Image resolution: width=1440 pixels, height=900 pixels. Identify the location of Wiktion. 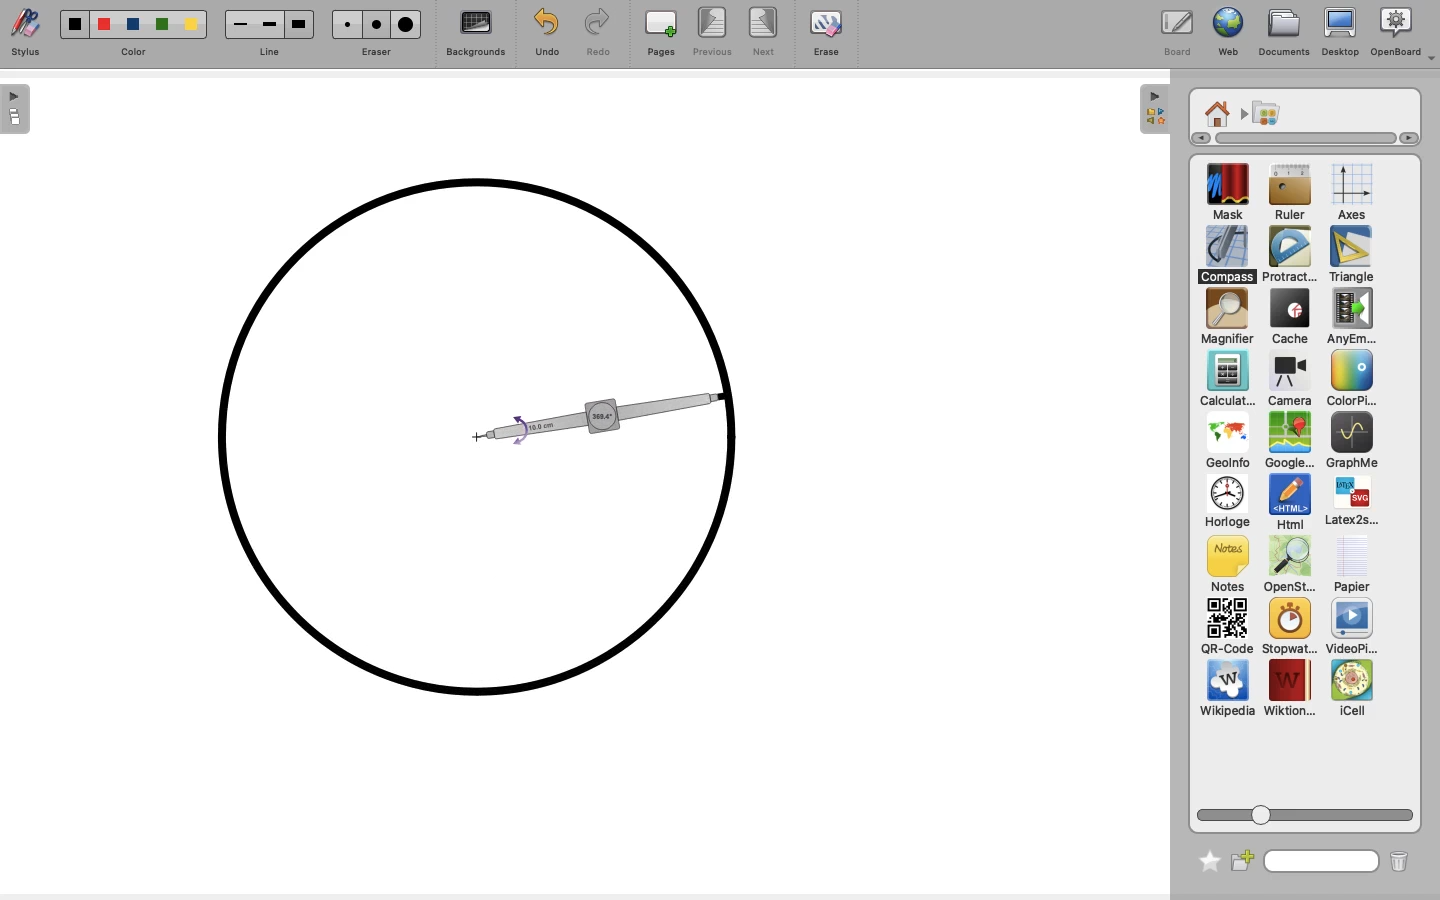
(1290, 689).